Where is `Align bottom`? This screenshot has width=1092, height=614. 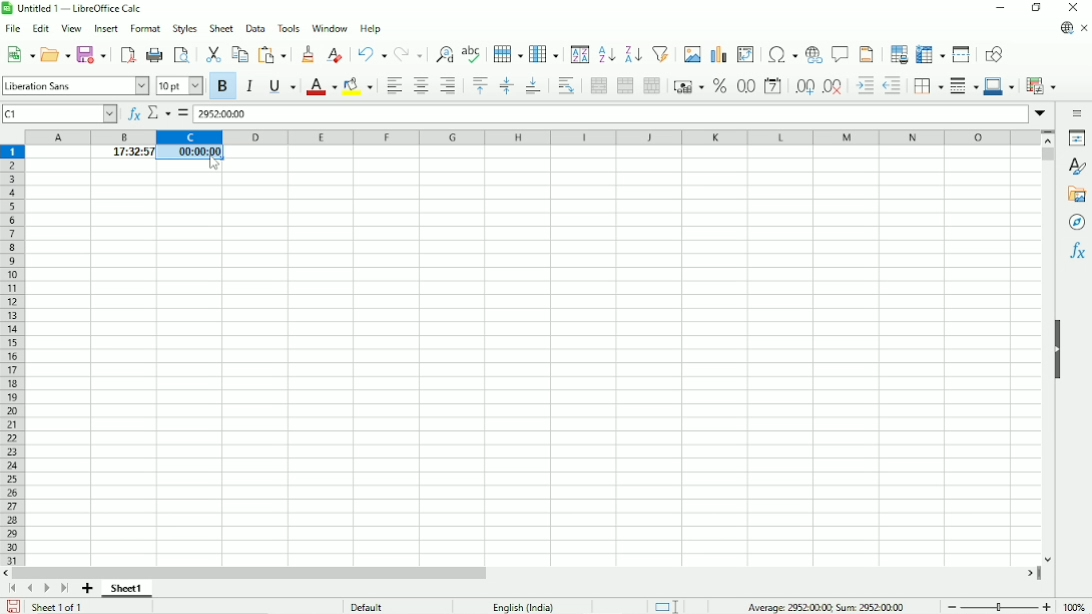
Align bottom is located at coordinates (531, 87).